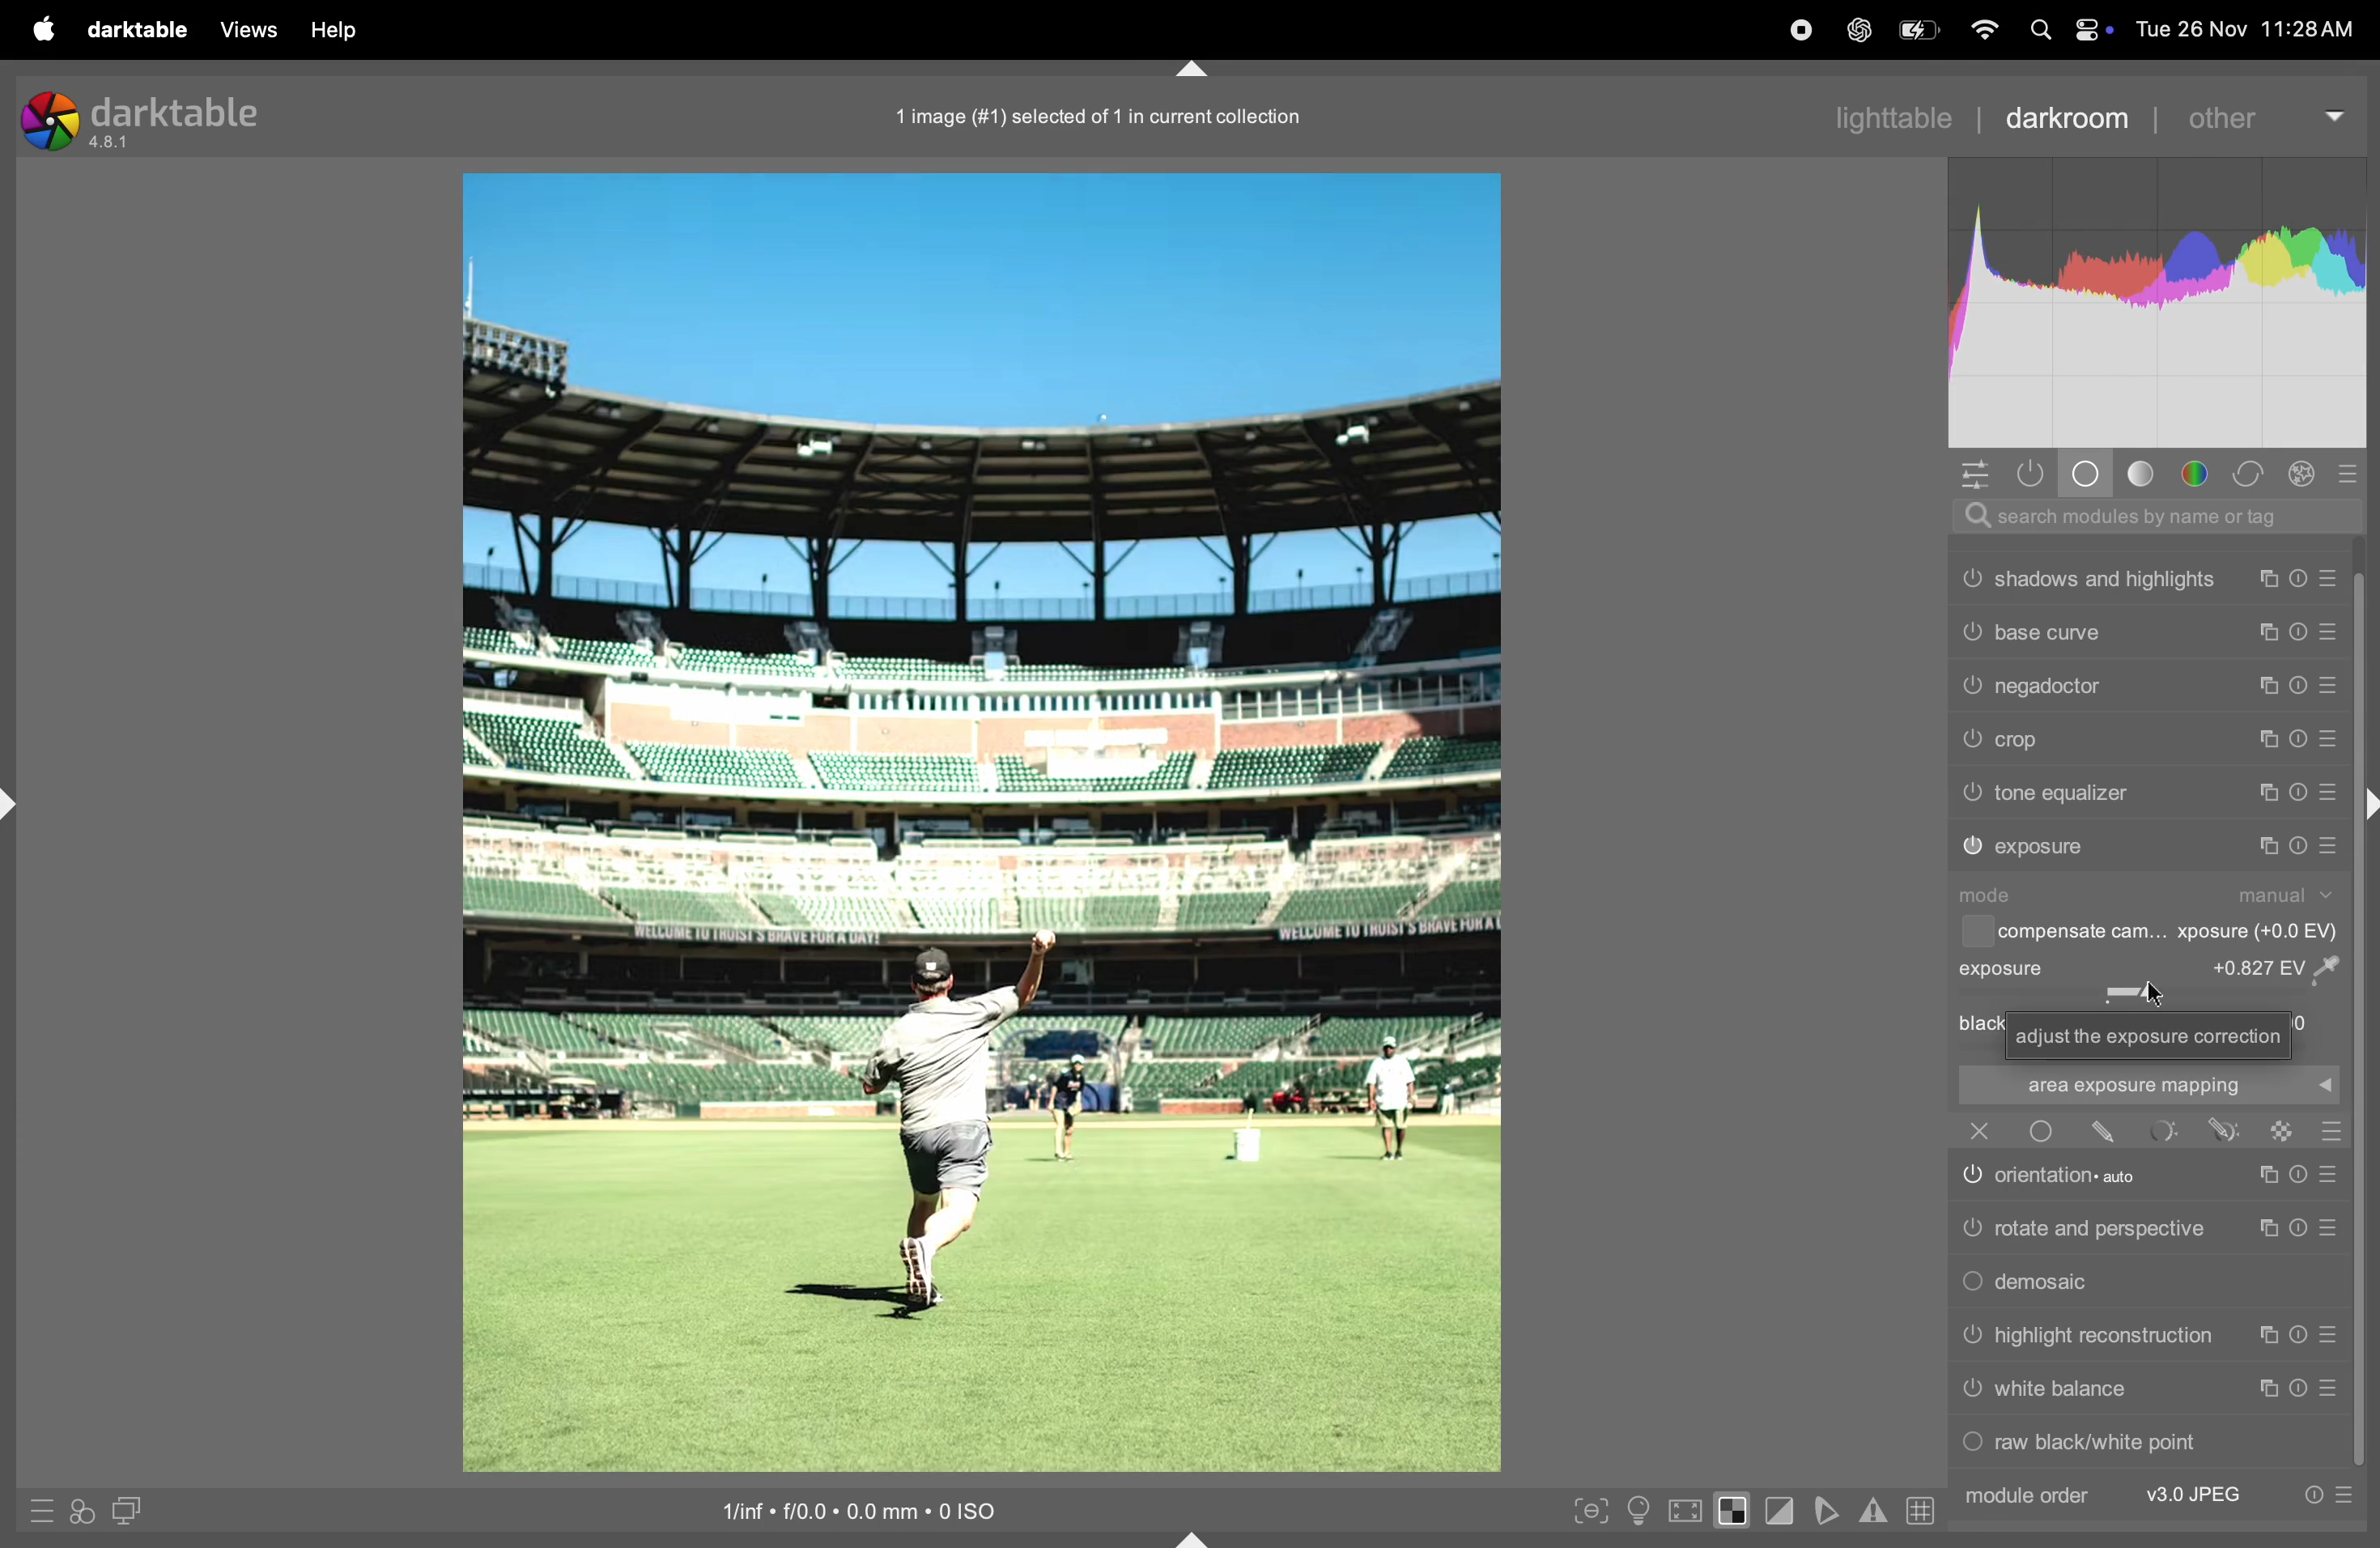 This screenshot has height=1548, width=2380. What do you see at coordinates (2062, 116) in the screenshot?
I see `darkroom` at bounding box center [2062, 116].